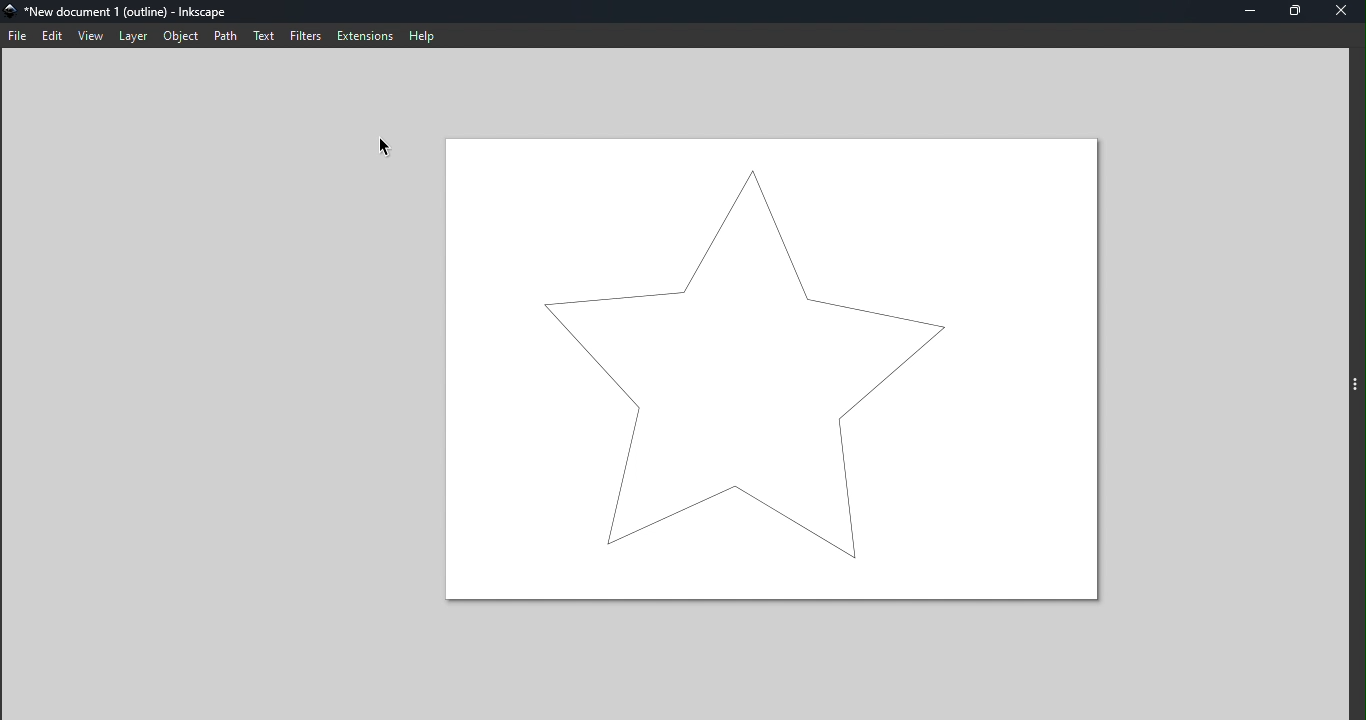  What do you see at coordinates (1303, 12) in the screenshot?
I see `Maximize` at bounding box center [1303, 12].